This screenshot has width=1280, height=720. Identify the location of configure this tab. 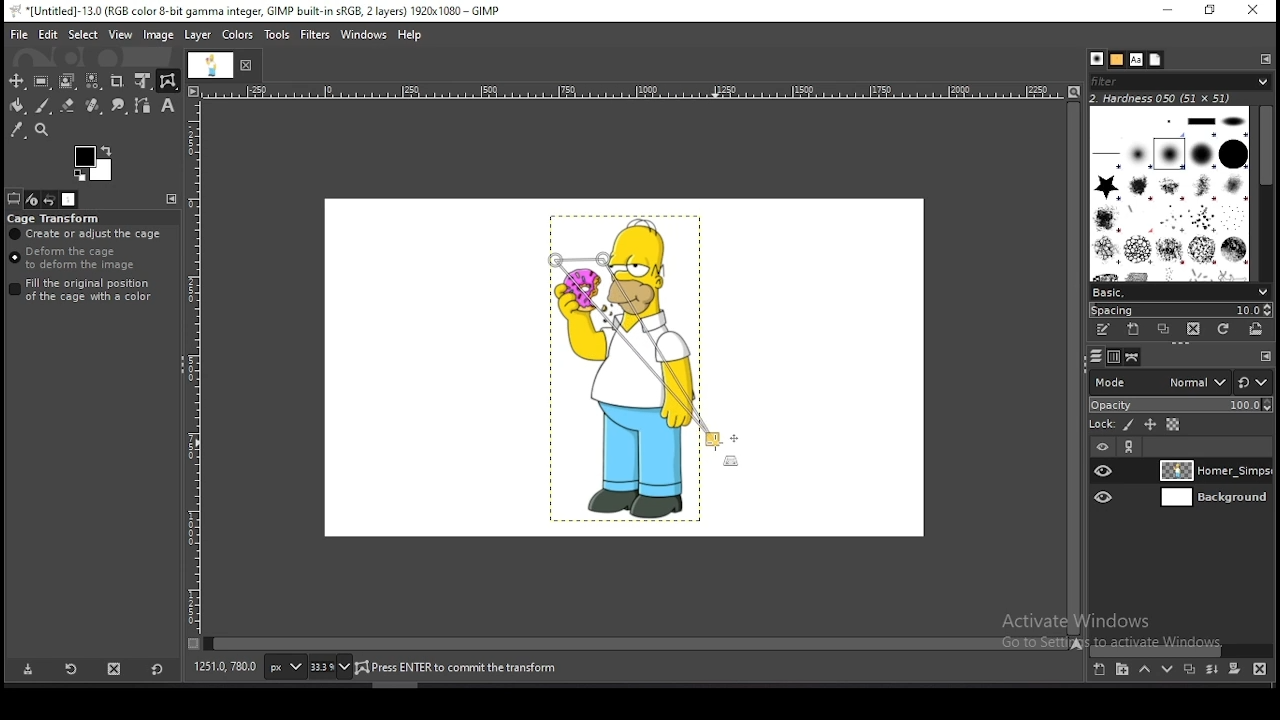
(171, 198).